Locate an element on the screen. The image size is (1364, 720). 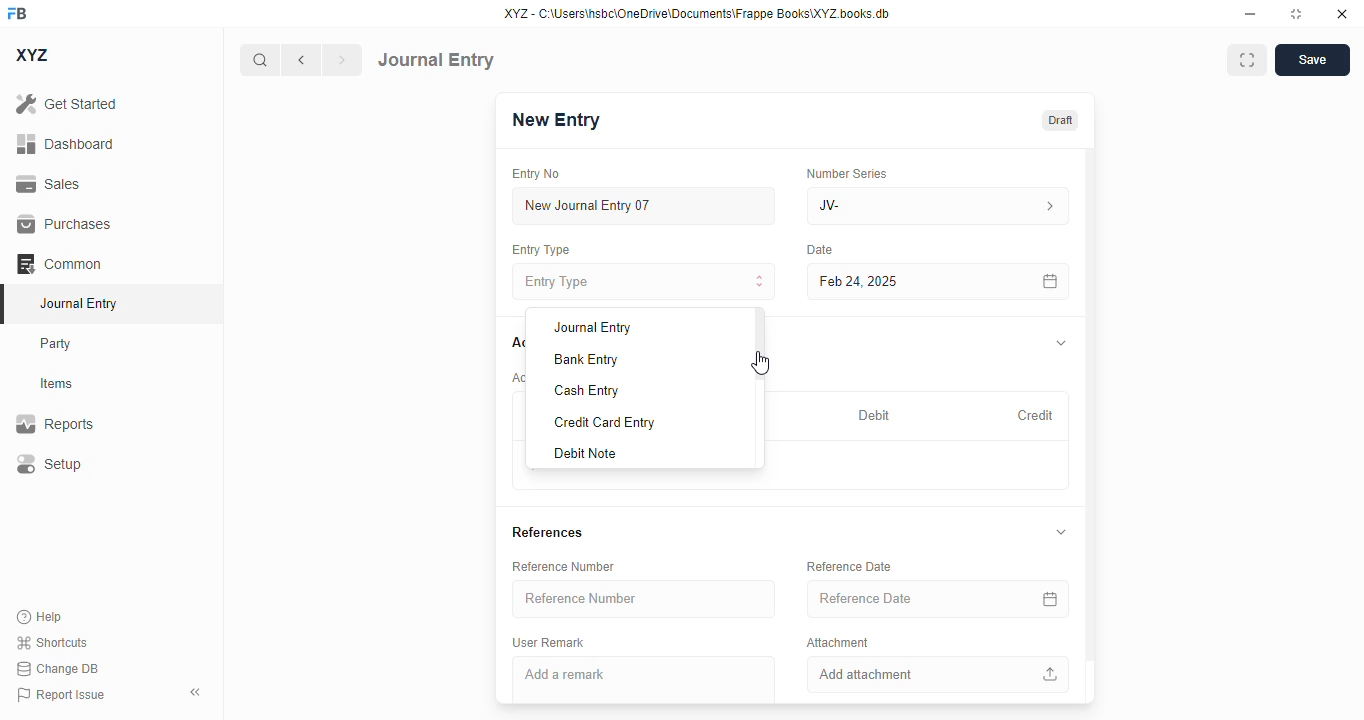
previous is located at coordinates (301, 60).